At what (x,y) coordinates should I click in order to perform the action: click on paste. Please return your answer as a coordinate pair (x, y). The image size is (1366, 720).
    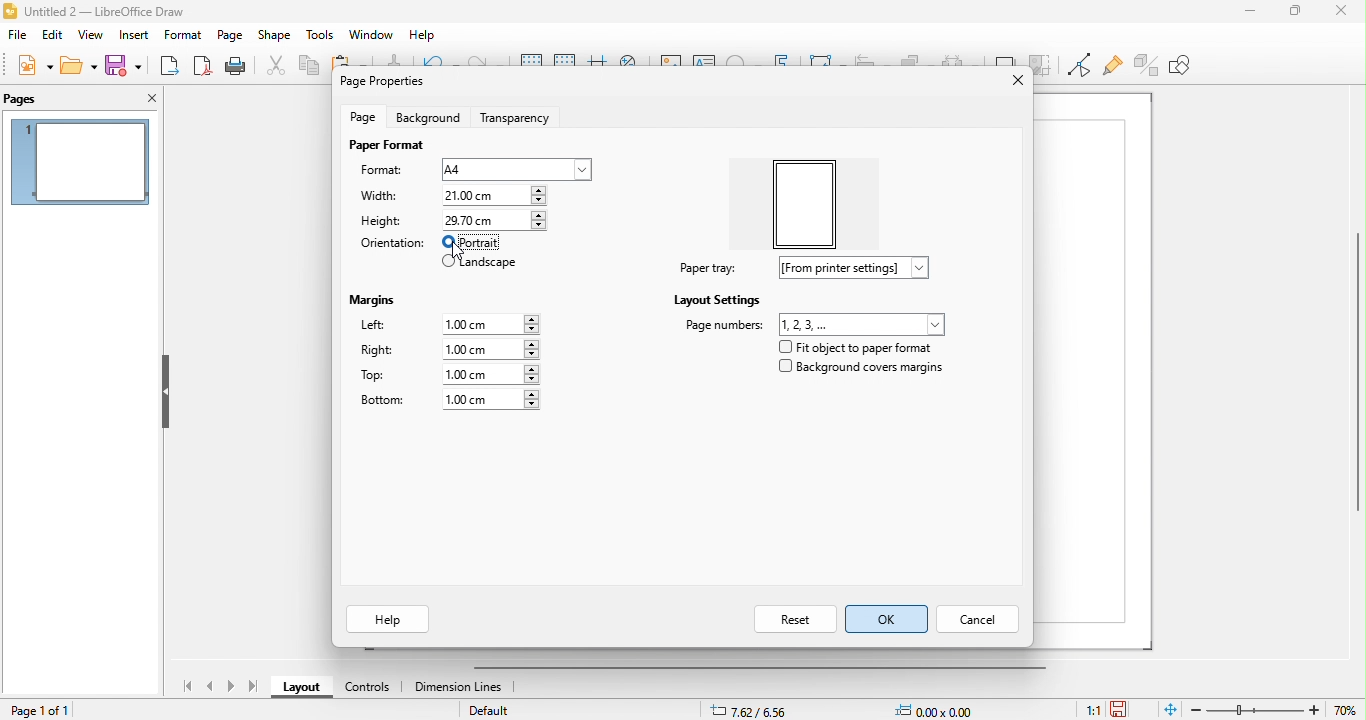
    Looking at the image, I should click on (347, 59).